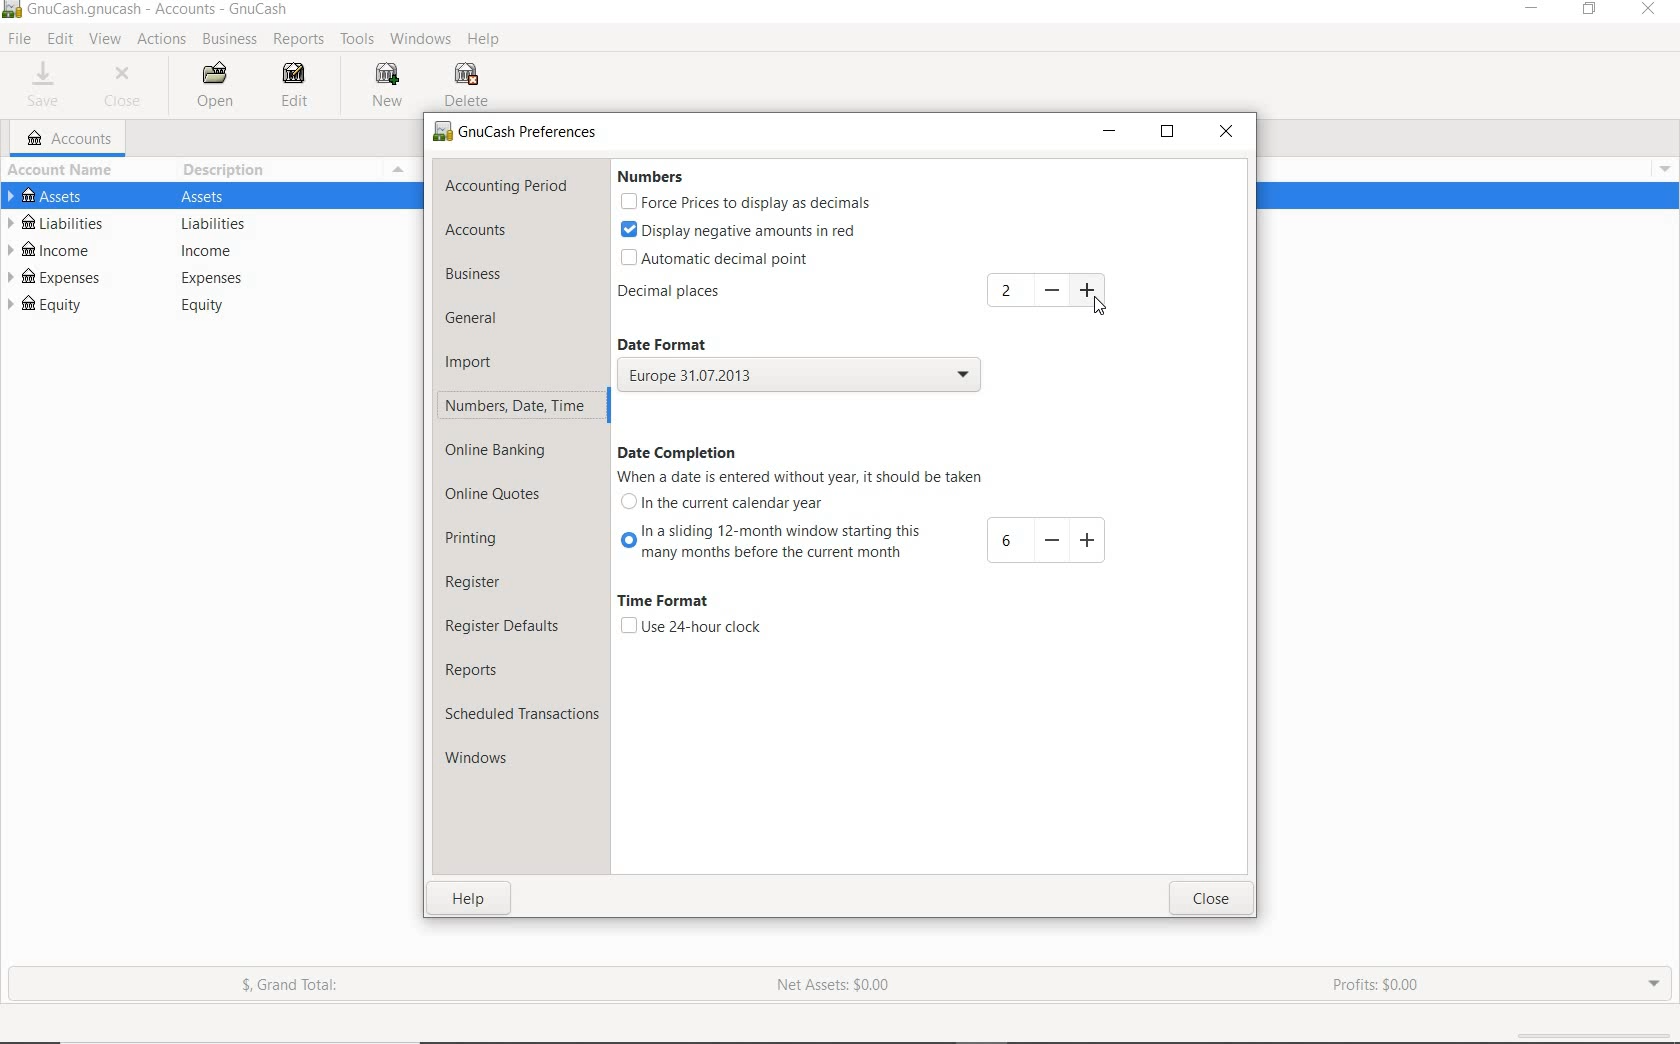 The height and width of the screenshot is (1044, 1680). Describe the element at coordinates (227, 170) in the screenshot. I see `DESCRIPTION` at that location.